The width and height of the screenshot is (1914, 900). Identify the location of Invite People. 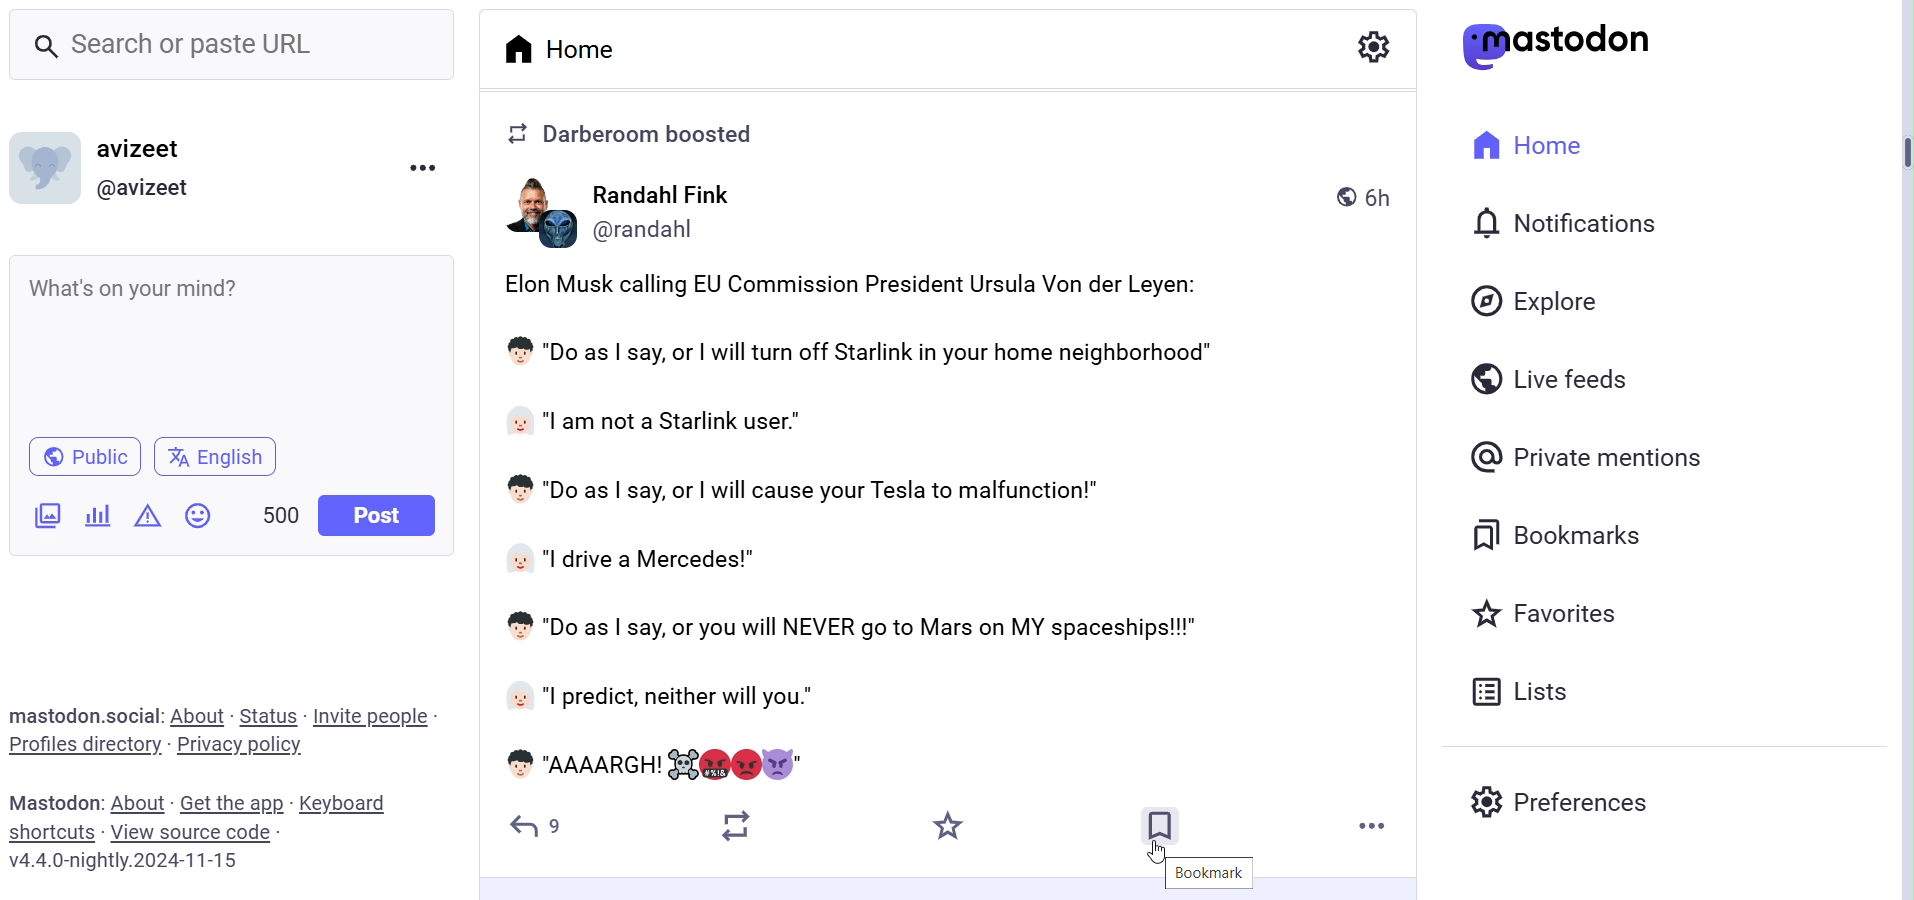
(372, 718).